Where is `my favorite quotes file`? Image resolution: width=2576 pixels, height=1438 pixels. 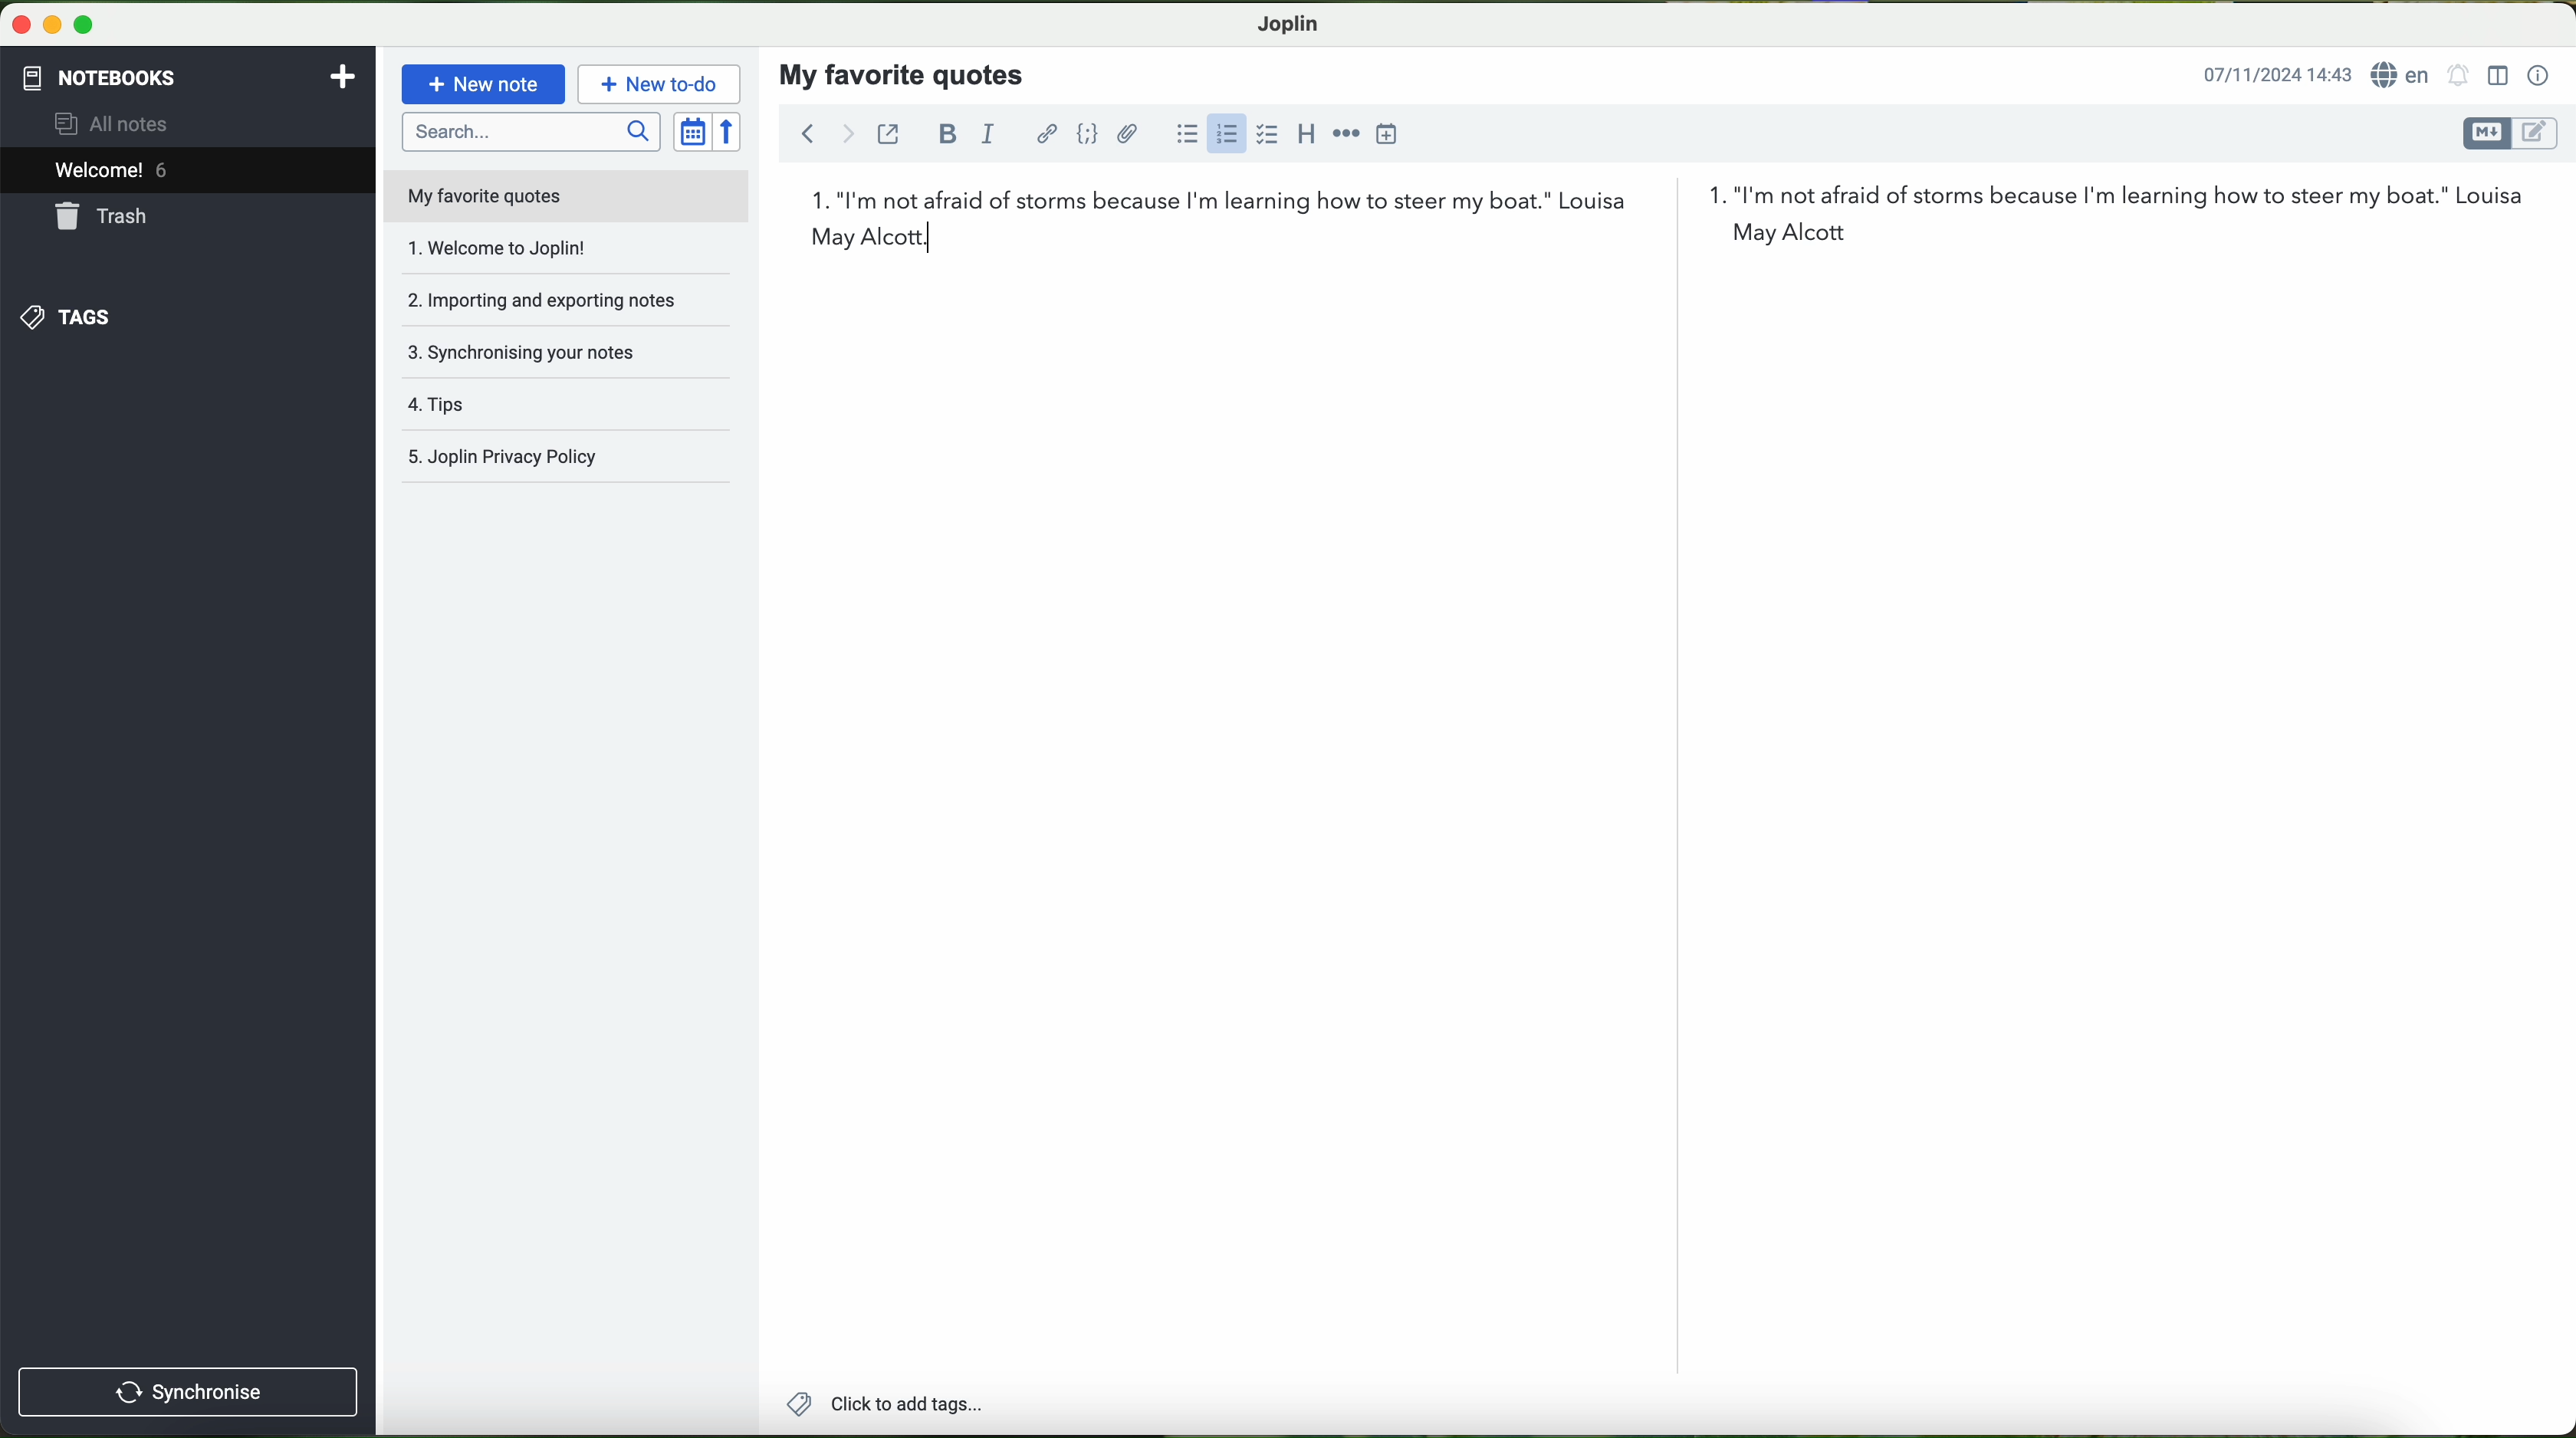 my favorite quotes file is located at coordinates (488, 197).